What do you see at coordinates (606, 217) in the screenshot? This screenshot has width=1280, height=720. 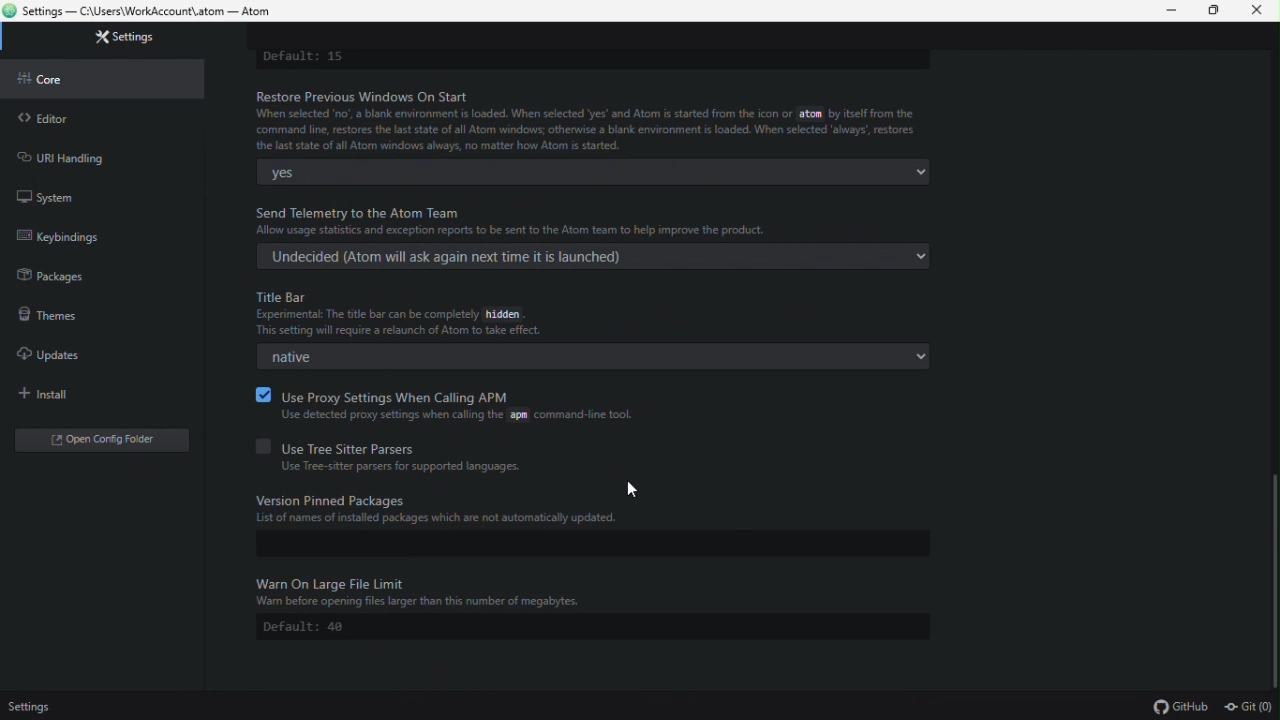 I see `Send Telemetry to the Atom Team` at bounding box center [606, 217].